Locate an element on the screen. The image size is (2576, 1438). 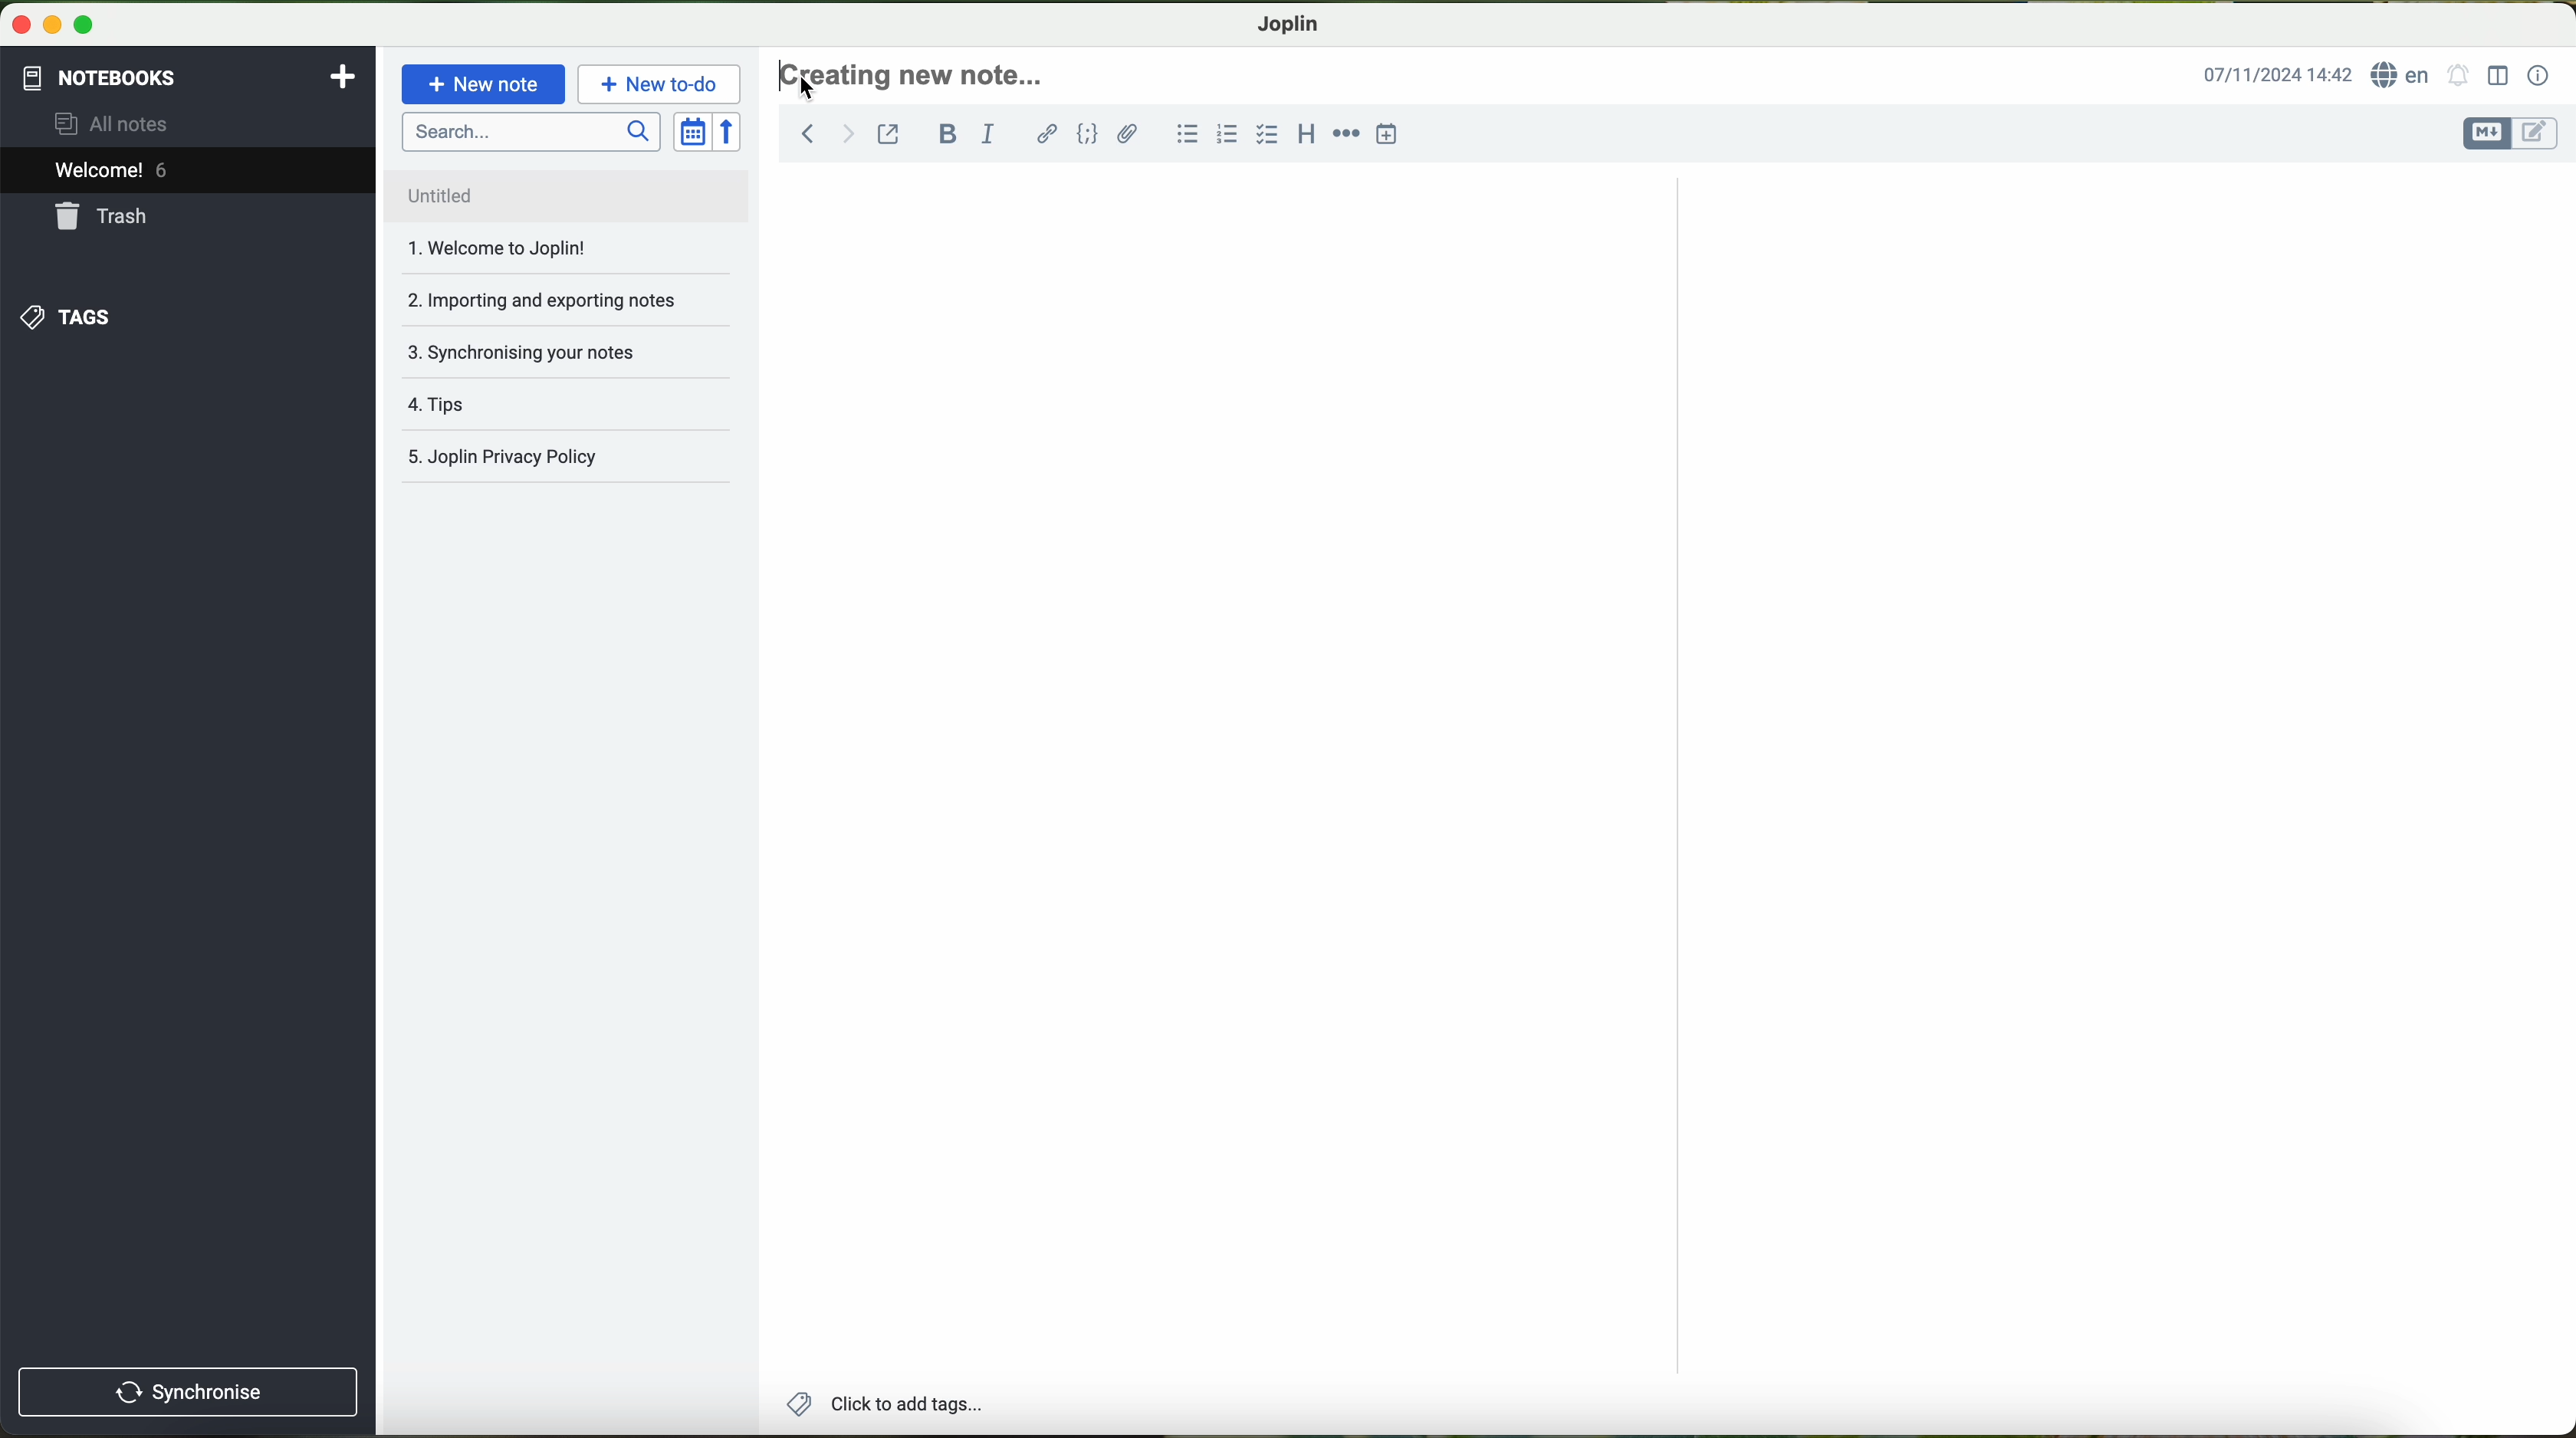
tags is located at coordinates (562, 404).